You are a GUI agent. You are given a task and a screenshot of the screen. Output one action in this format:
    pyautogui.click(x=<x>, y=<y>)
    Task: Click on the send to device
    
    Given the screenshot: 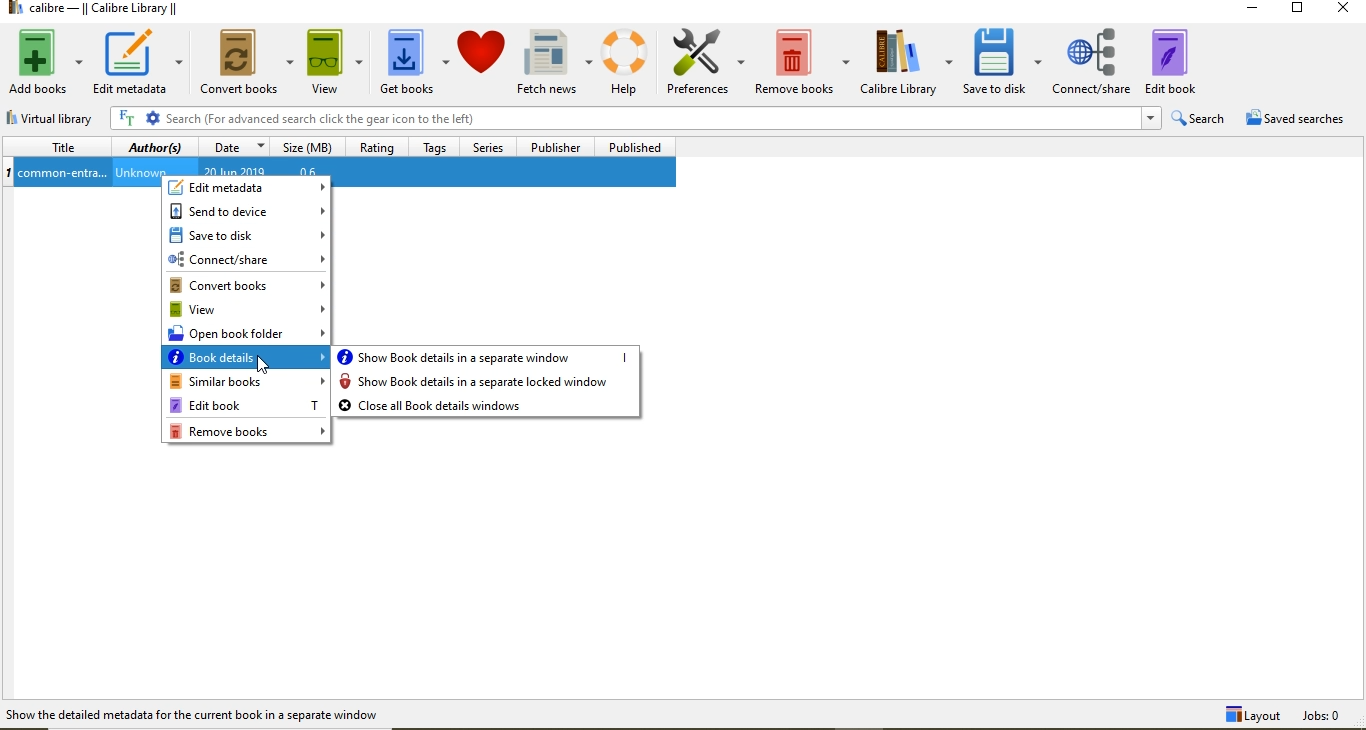 What is the action you would take?
    pyautogui.click(x=246, y=211)
    